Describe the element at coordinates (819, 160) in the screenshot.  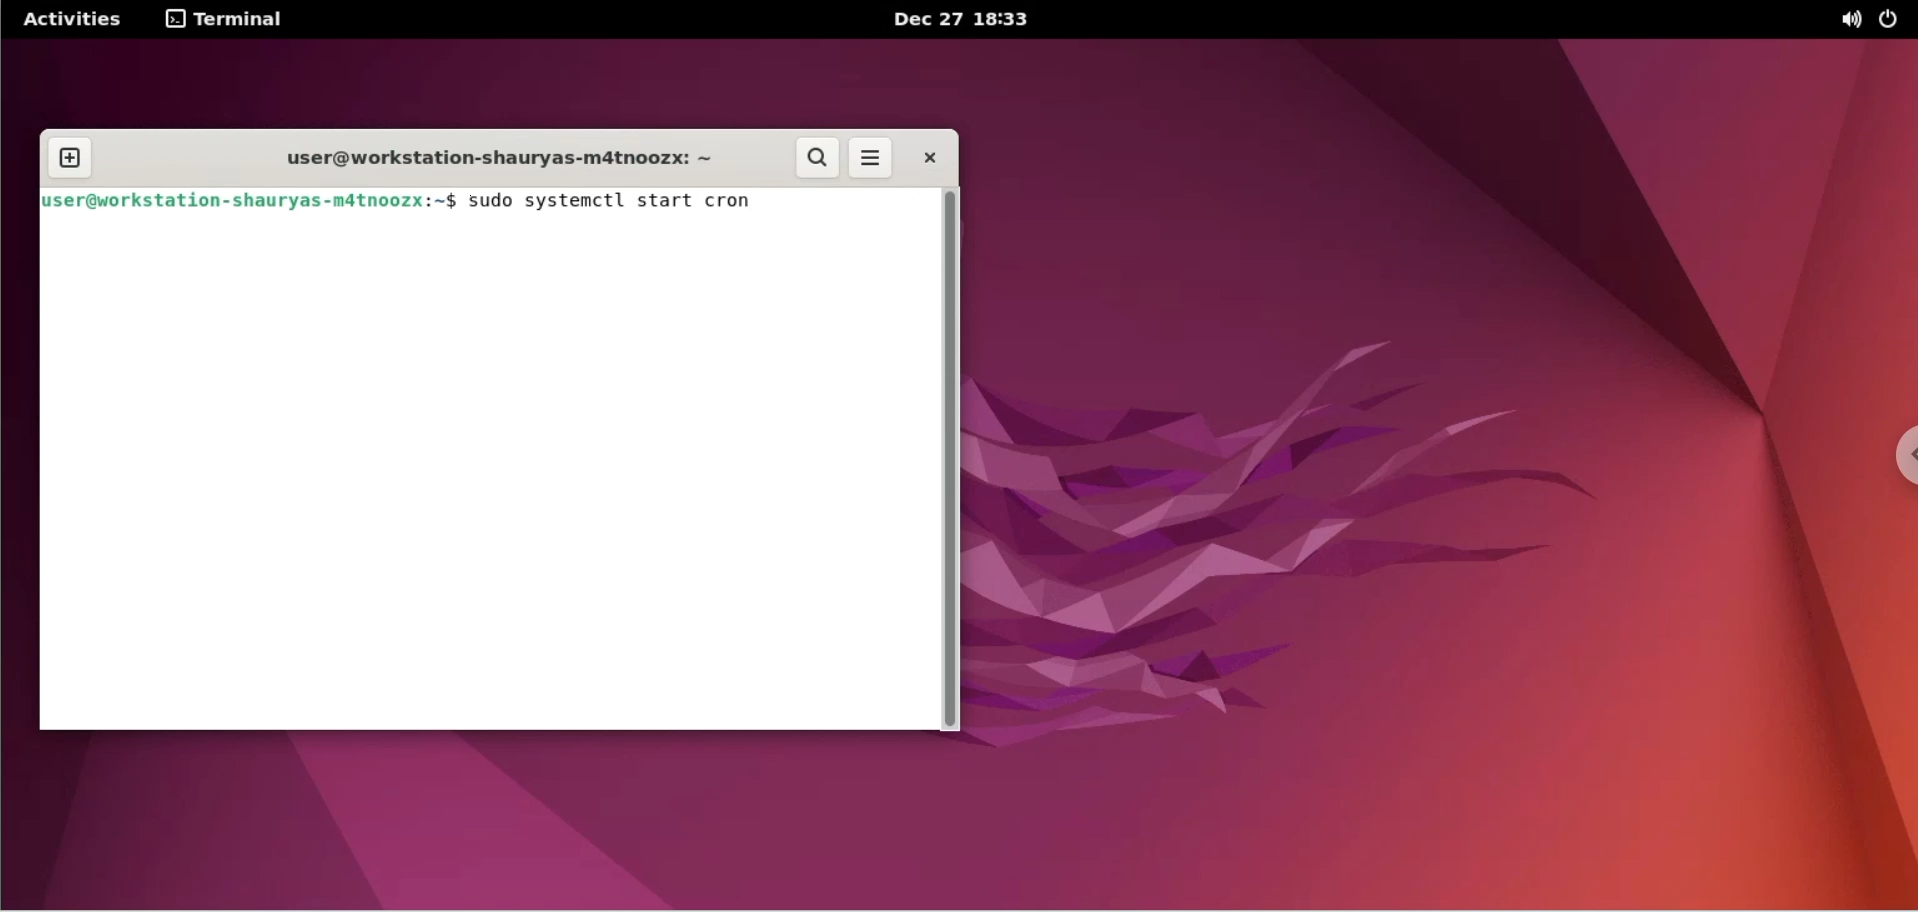
I see `search` at that location.